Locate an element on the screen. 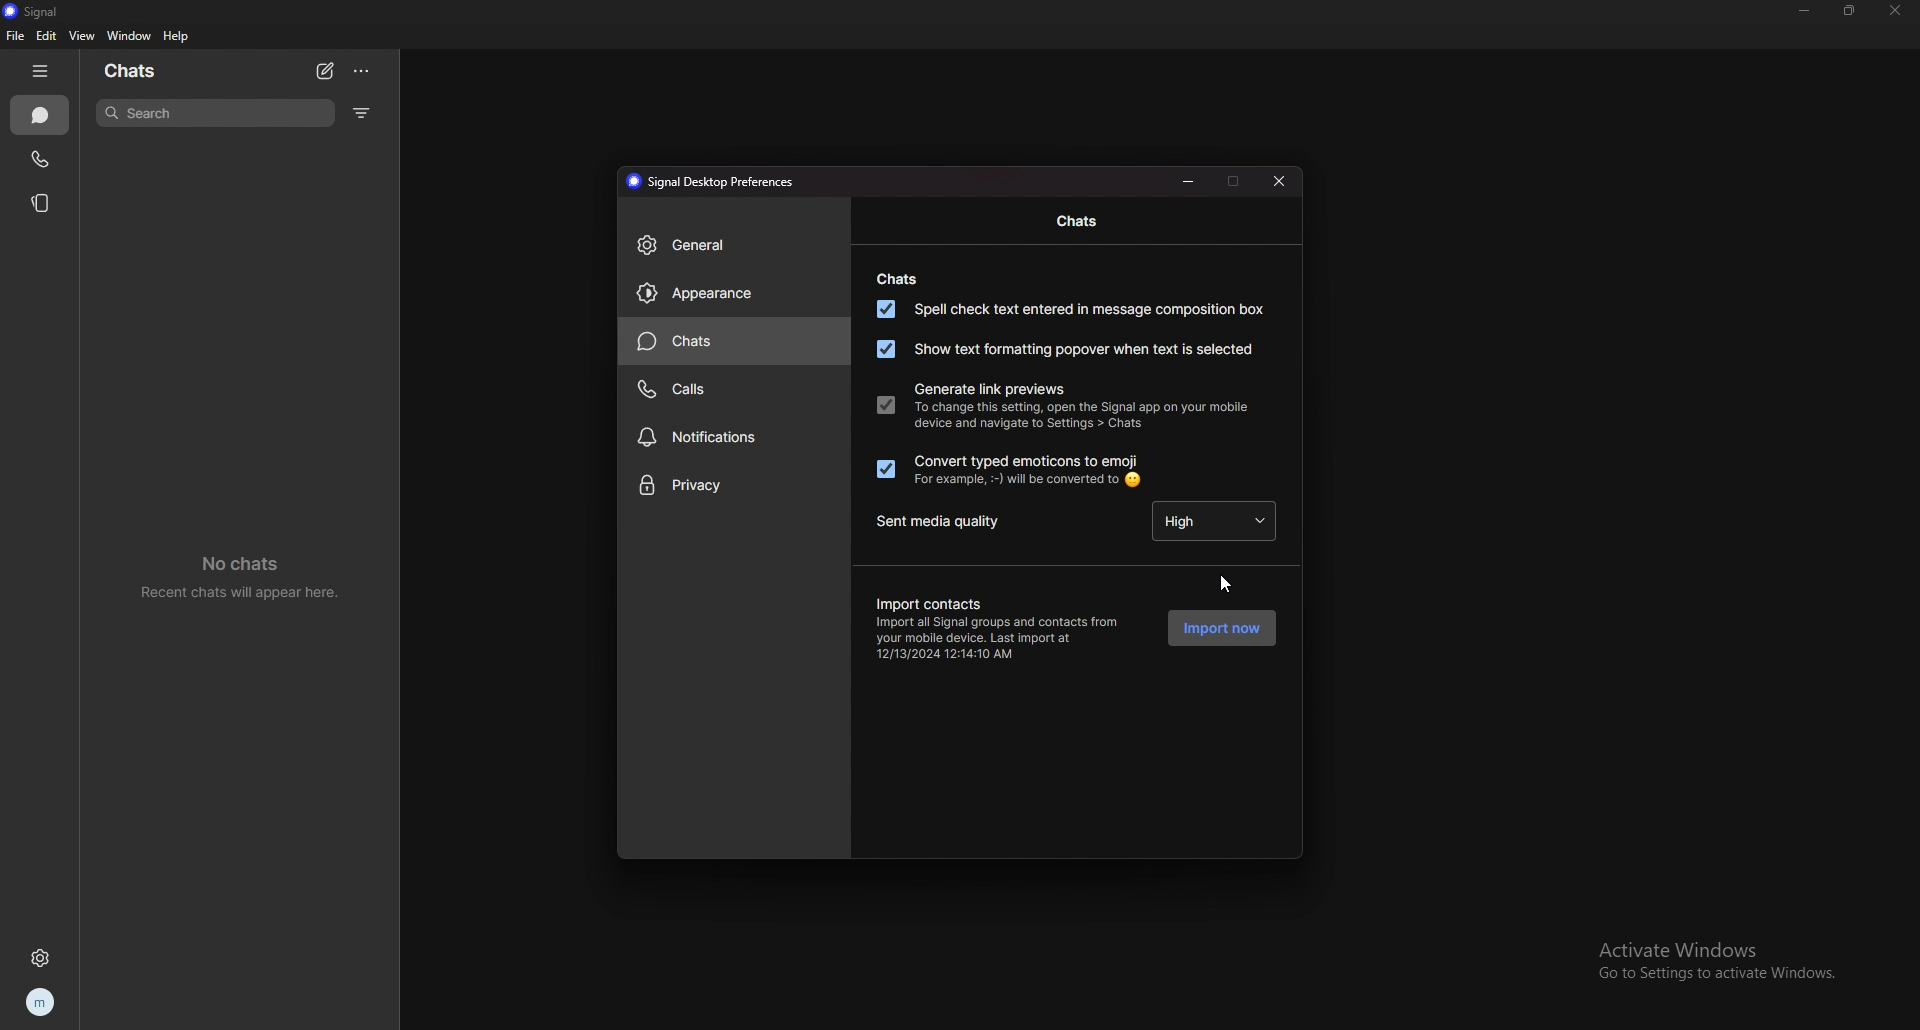 The image size is (1920, 1030). maximize is located at coordinates (1234, 180).